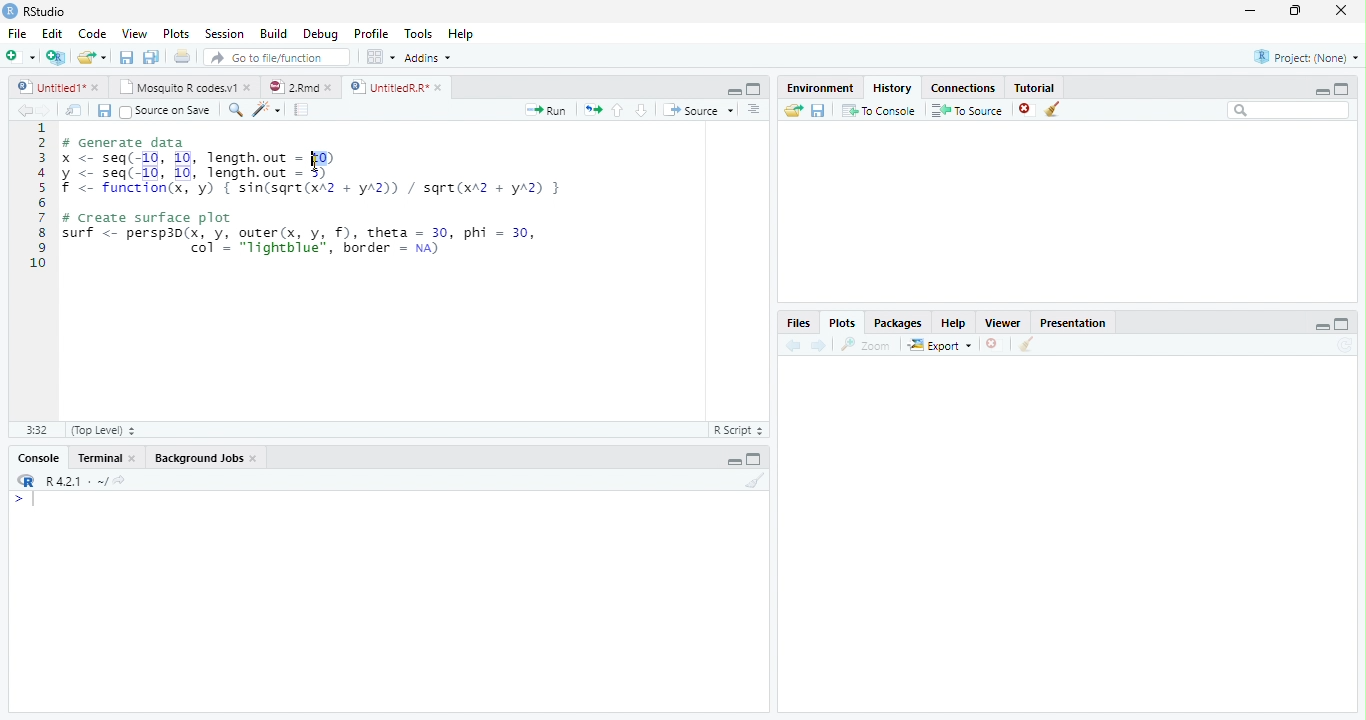  Describe the element at coordinates (182, 55) in the screenshot. I see `Print the current file` at that location.